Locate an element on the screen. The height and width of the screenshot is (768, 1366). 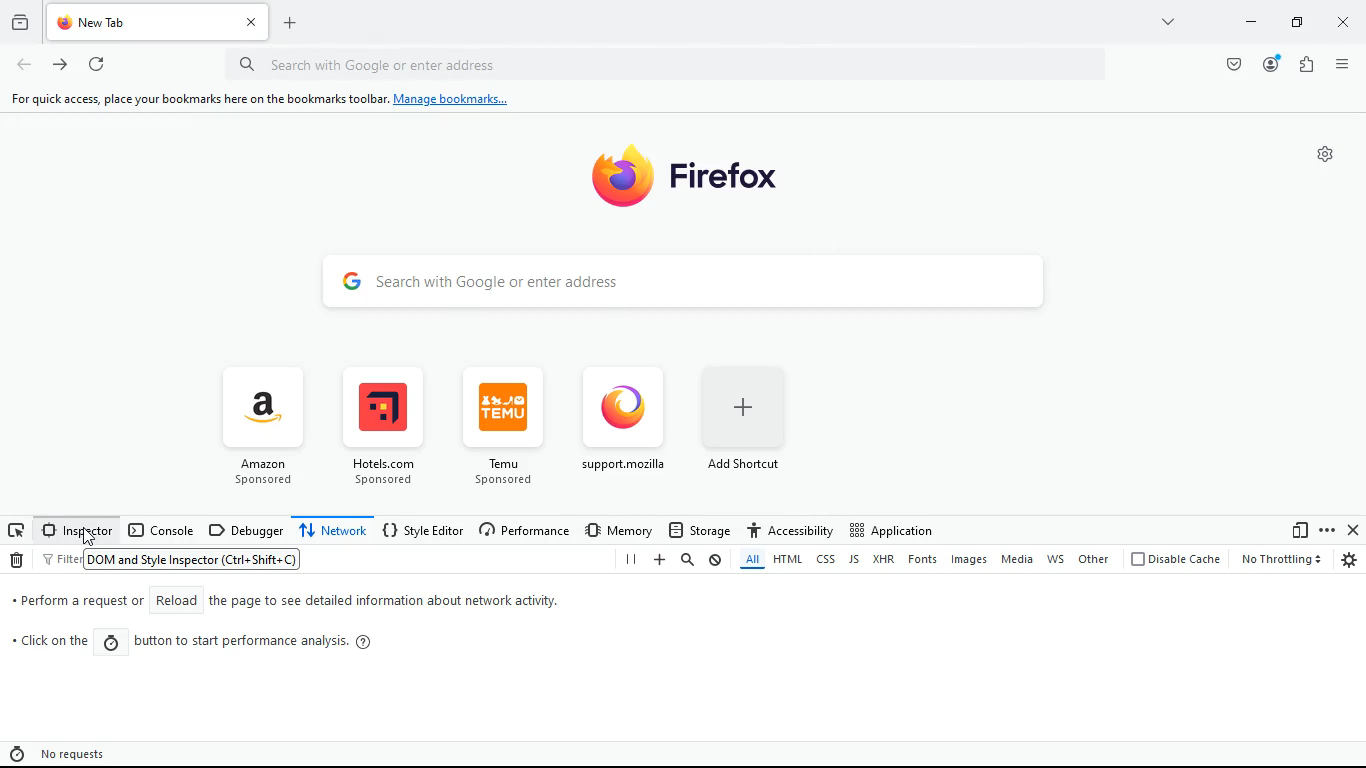
new tab is located at coordinates (139, 22).